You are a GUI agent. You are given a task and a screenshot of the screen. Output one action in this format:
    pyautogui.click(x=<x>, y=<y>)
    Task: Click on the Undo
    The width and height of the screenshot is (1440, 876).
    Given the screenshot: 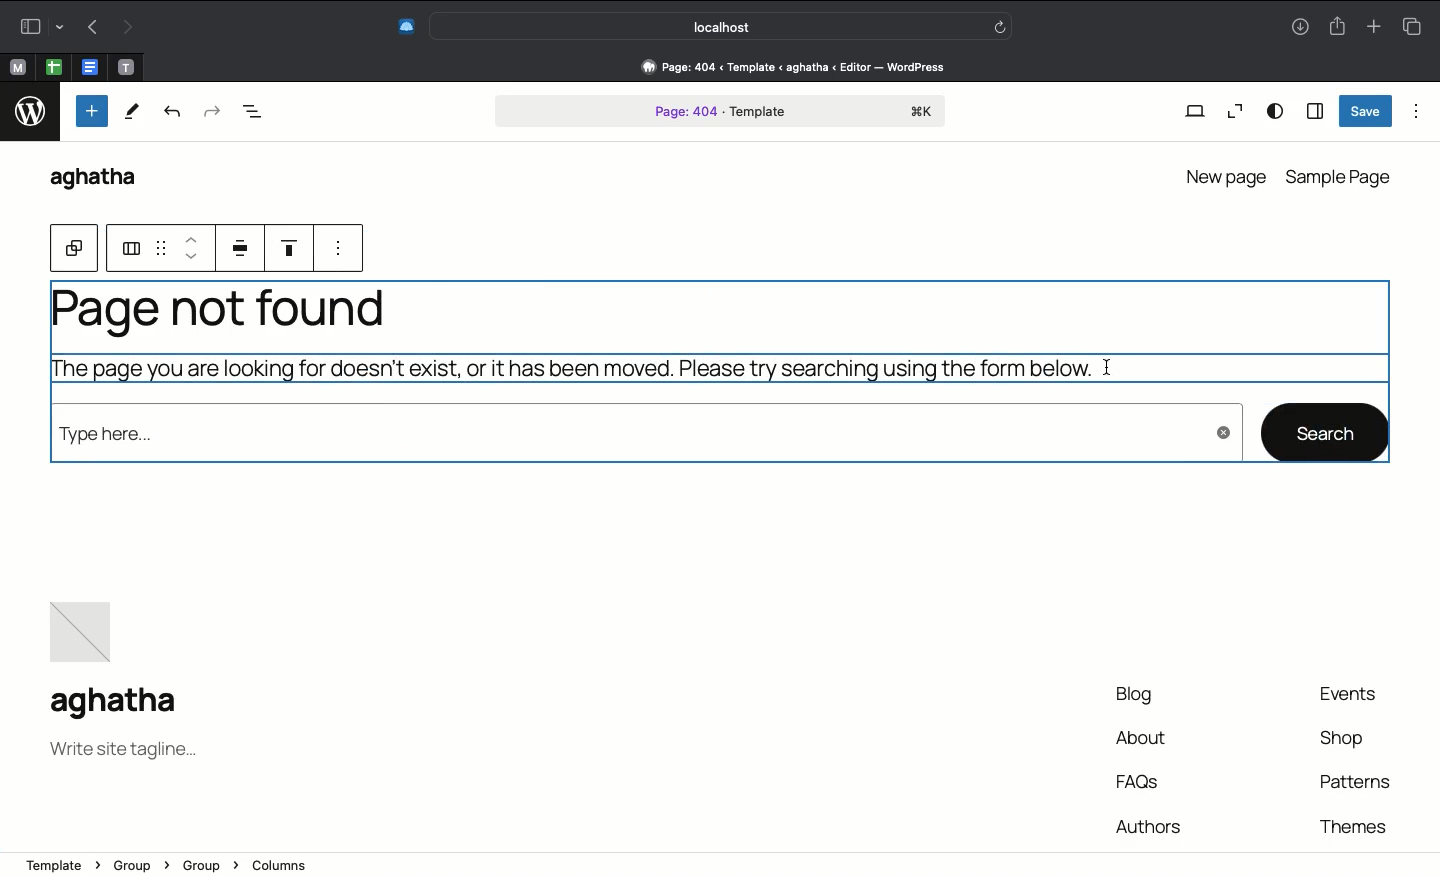 What is the action you would take?
    pyautogui.click(x=174, y=115)
    